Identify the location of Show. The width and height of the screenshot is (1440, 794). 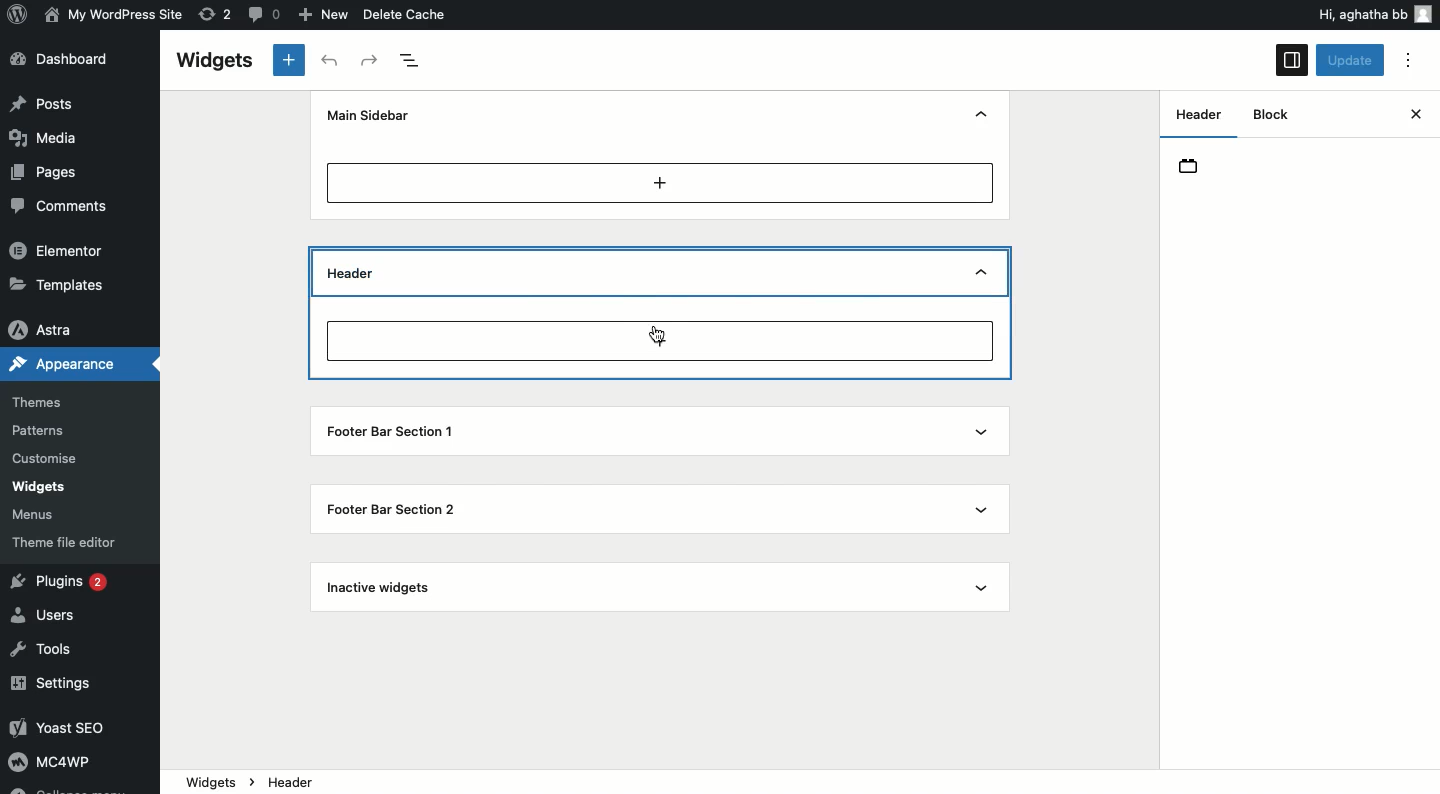
(984, 507).